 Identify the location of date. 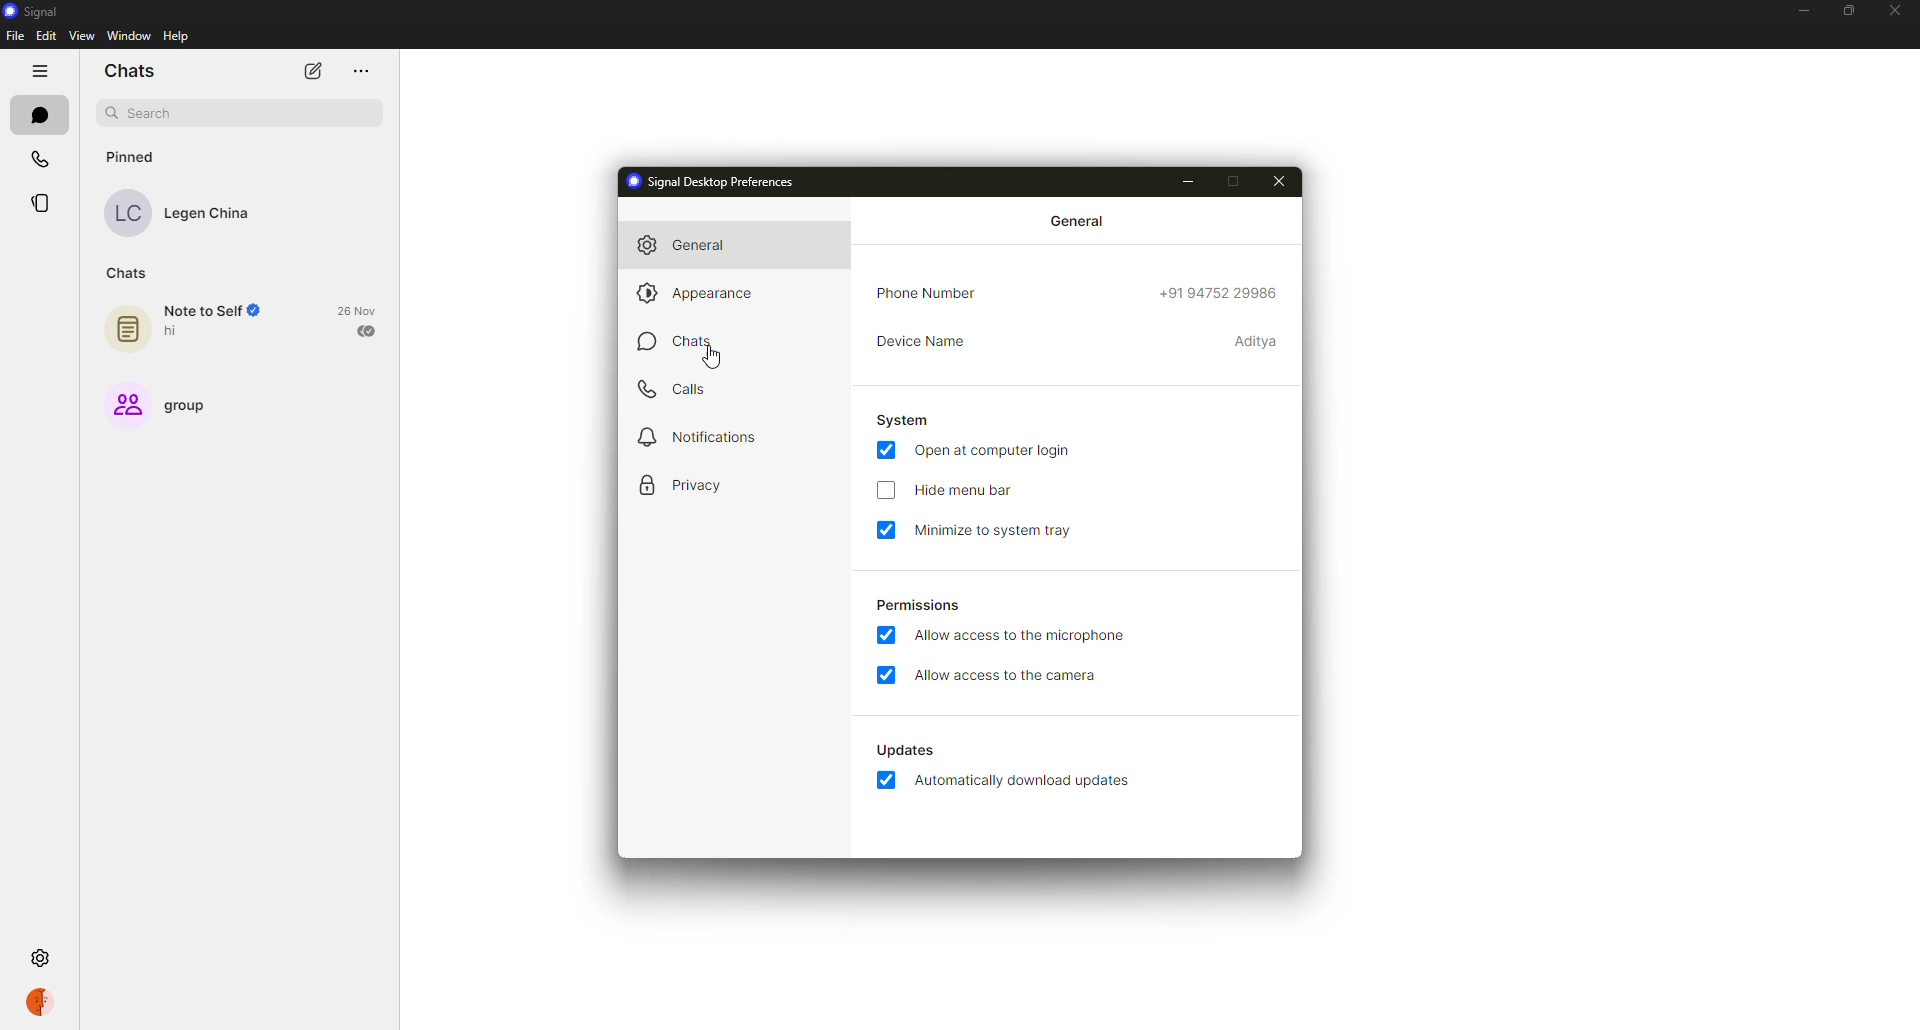
(357, 311).